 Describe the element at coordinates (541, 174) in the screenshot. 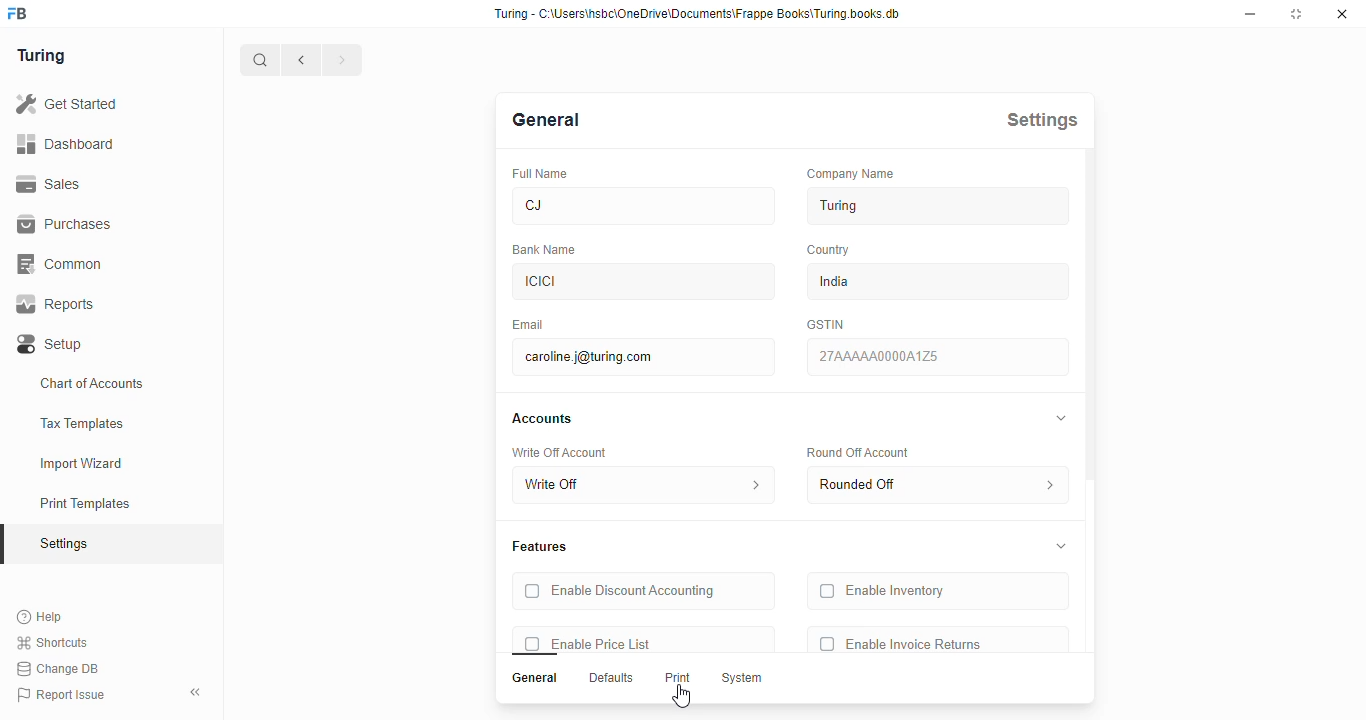

I see `Full Name` at that location.